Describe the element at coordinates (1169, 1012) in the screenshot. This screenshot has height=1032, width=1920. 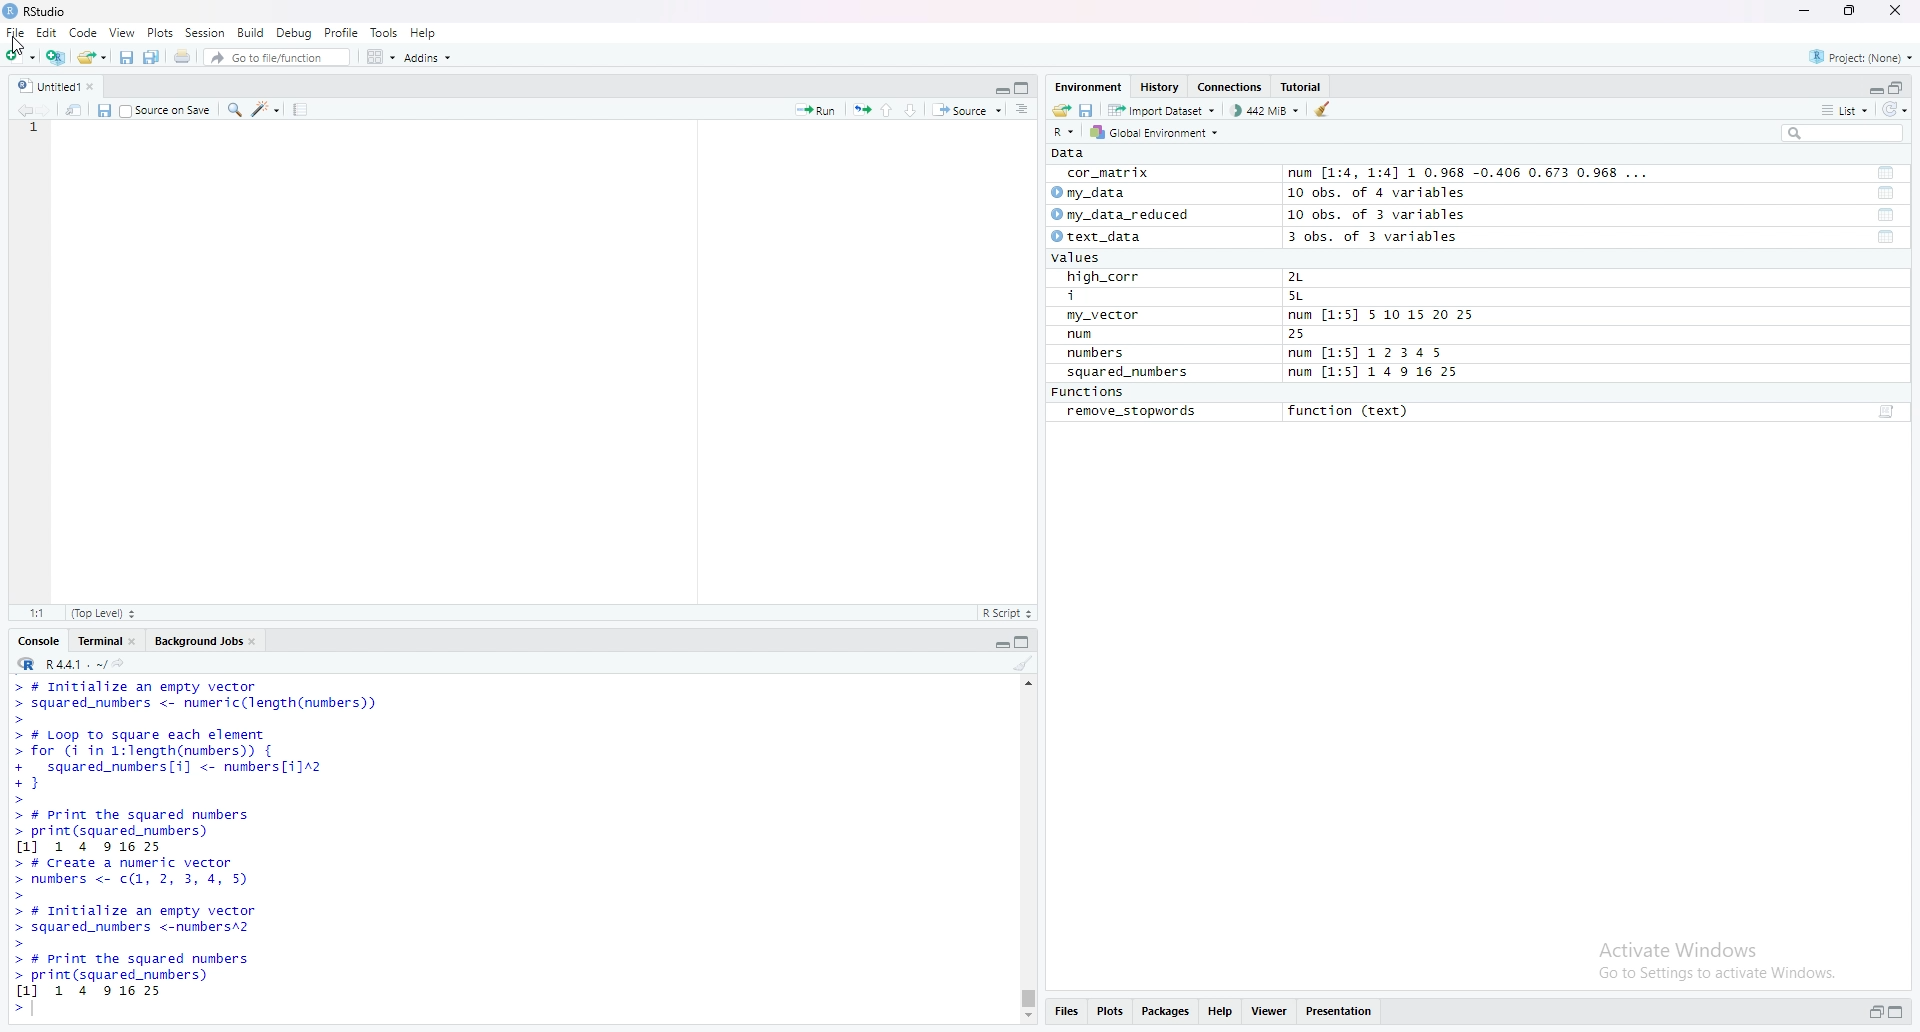
I see `Packages` at that location.